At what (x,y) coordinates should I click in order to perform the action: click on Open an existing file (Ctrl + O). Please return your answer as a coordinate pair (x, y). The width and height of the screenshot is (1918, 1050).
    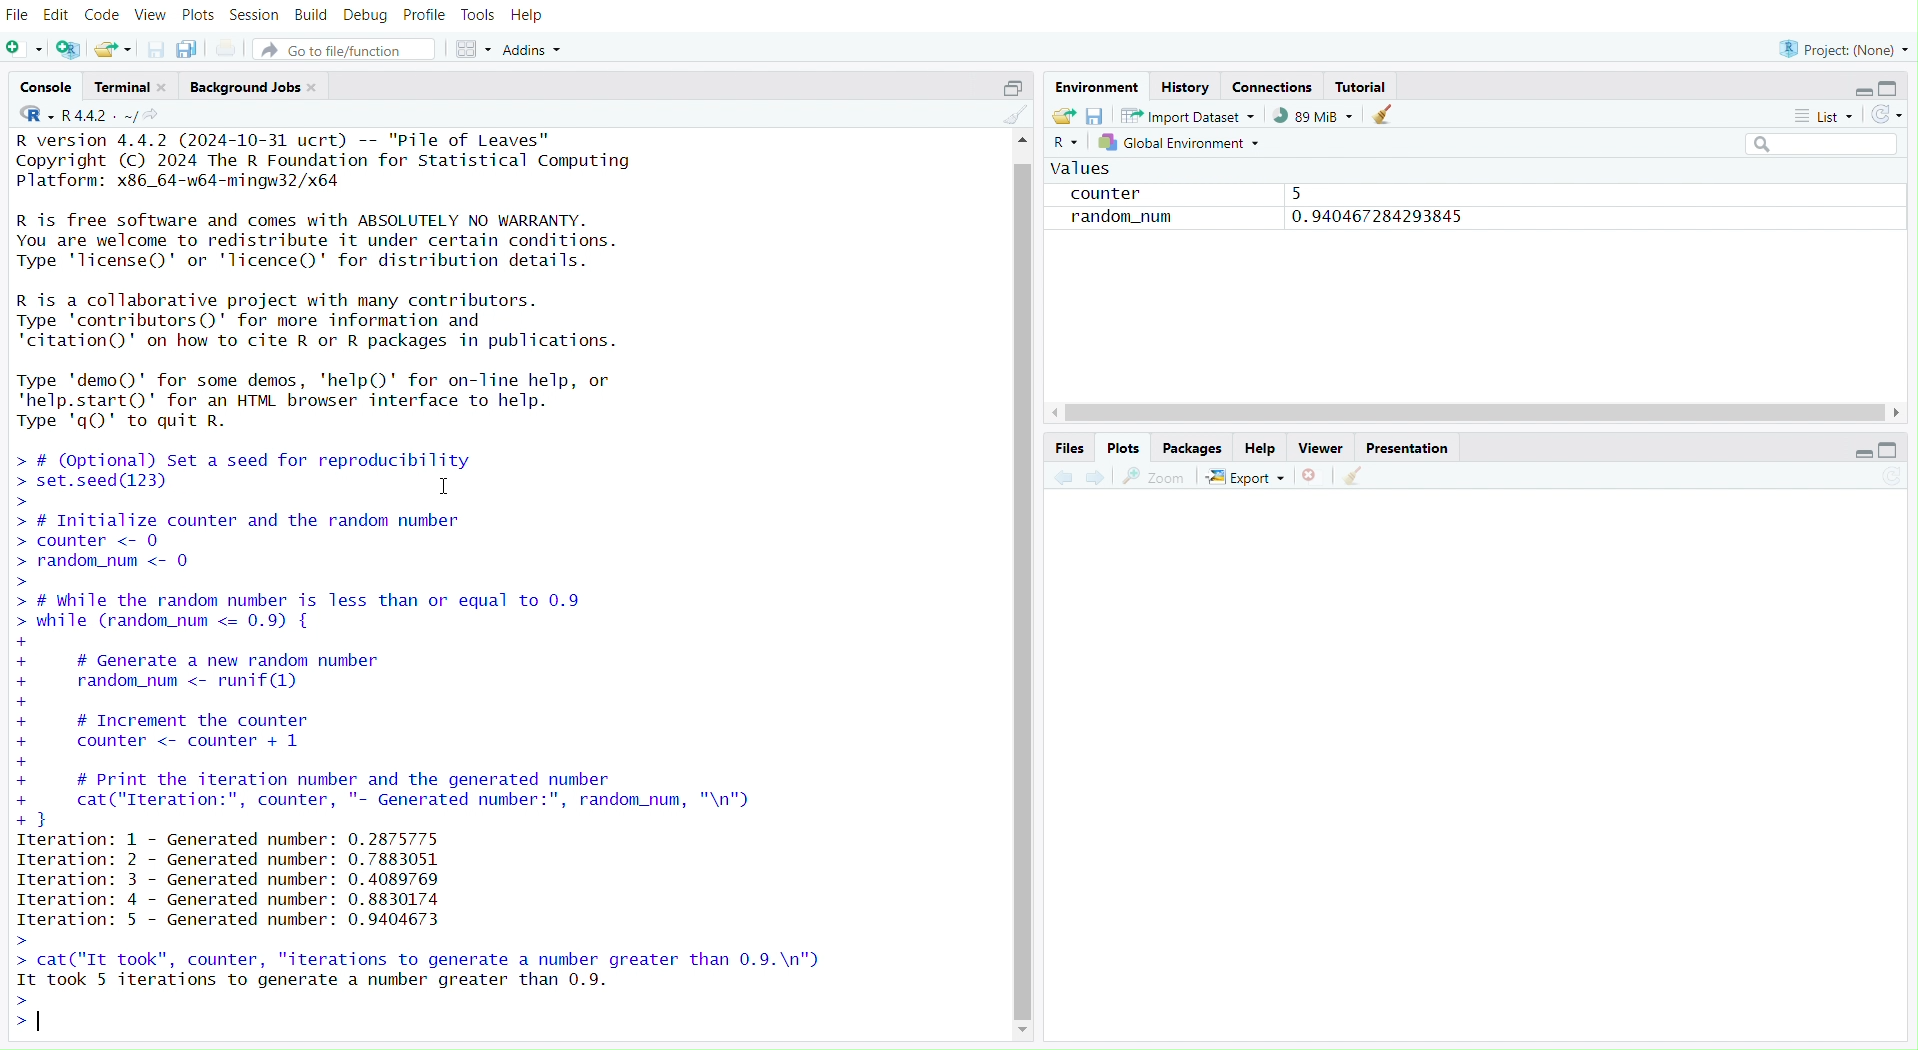
    Looking at the image, I should click on (114, 48).